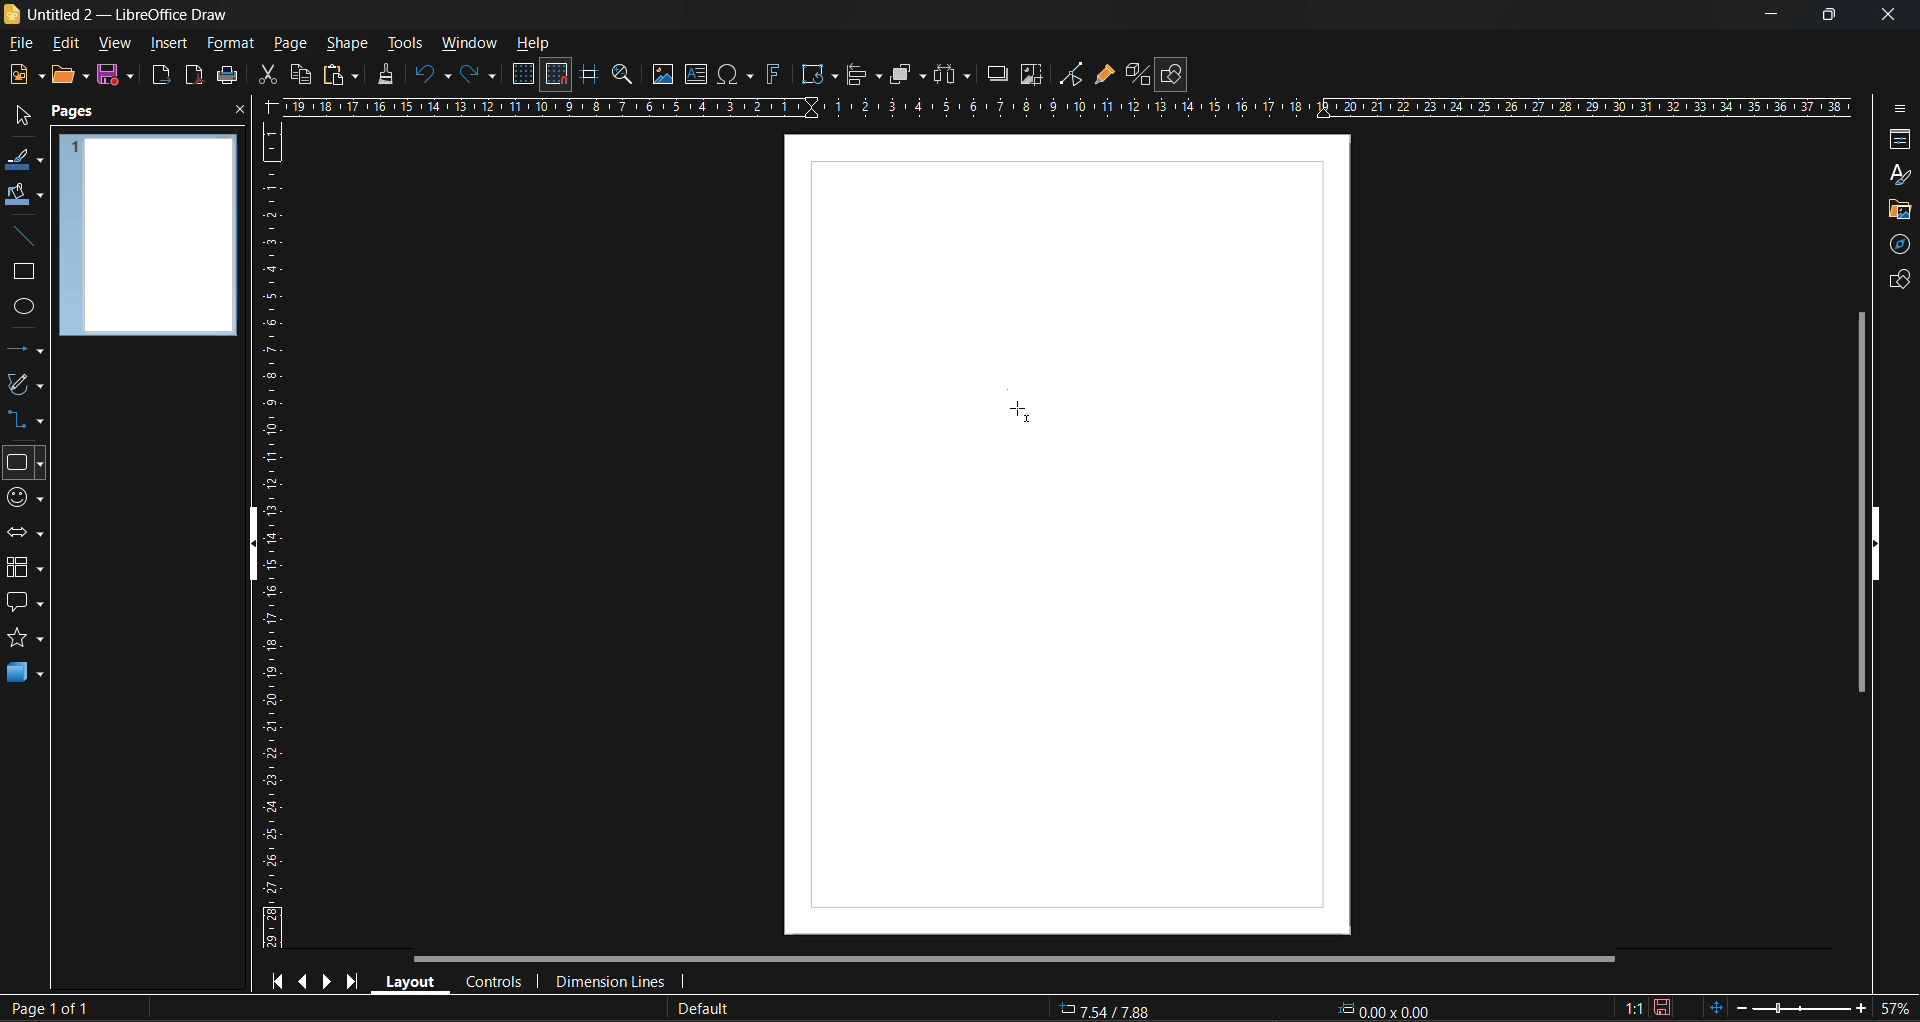 The height and width of the screenshot is (1022, 1920). I want to click on insert line, so click(30, 239).